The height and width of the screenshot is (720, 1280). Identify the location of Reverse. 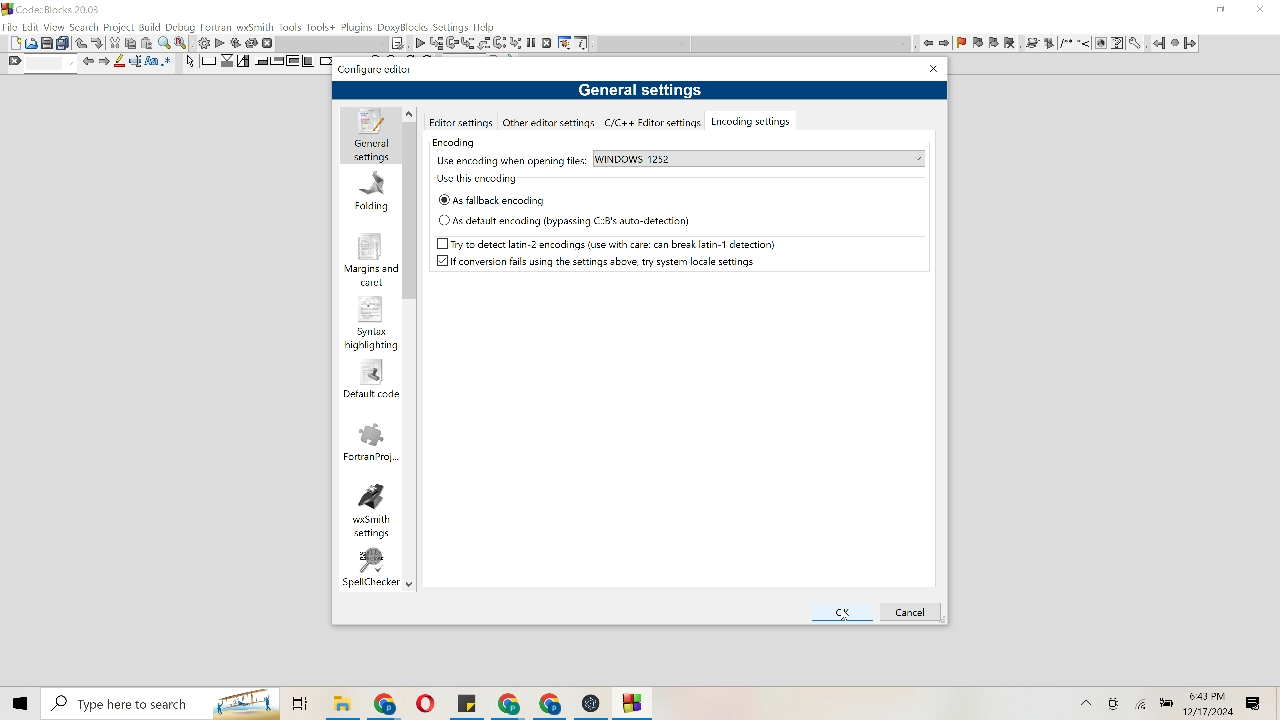
(243, 43).